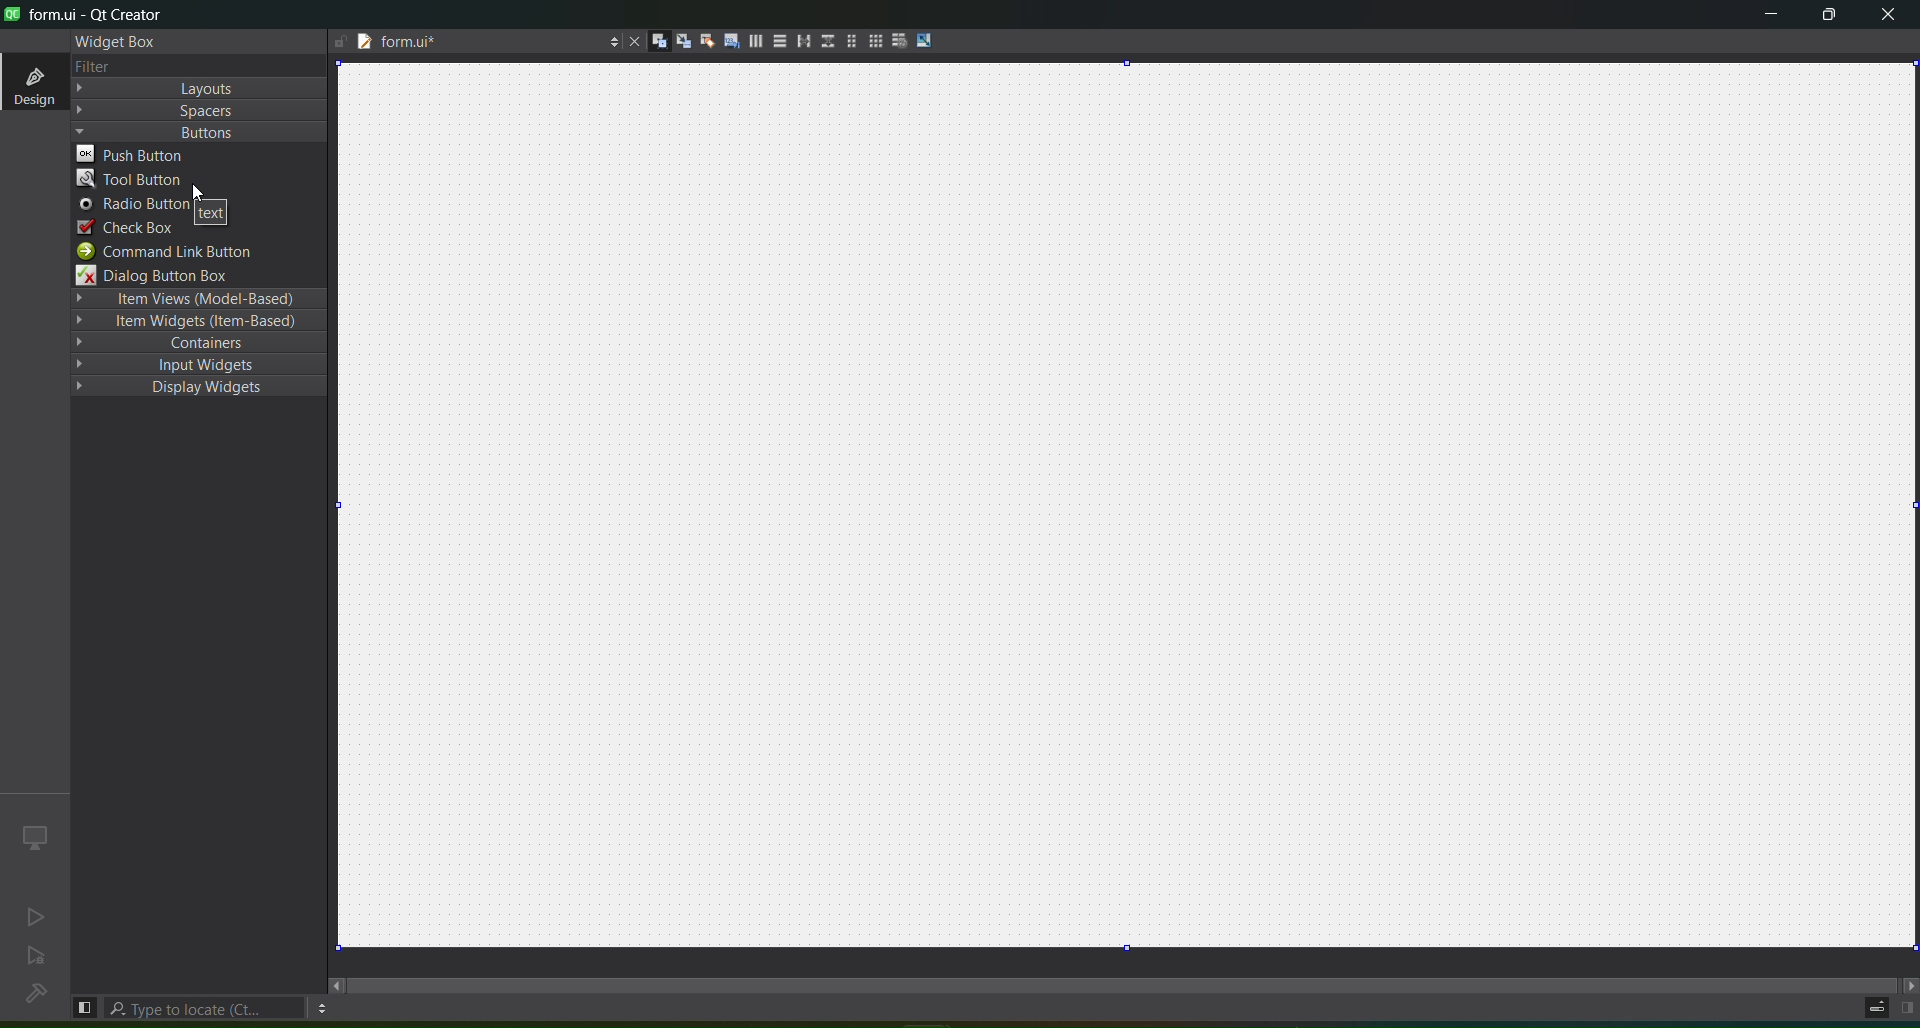 The height and width of the screenshot is (1028, 1920). Describe the element at coordinates (202, 320) in the screenshot. I see `Item Widgets` at that location.